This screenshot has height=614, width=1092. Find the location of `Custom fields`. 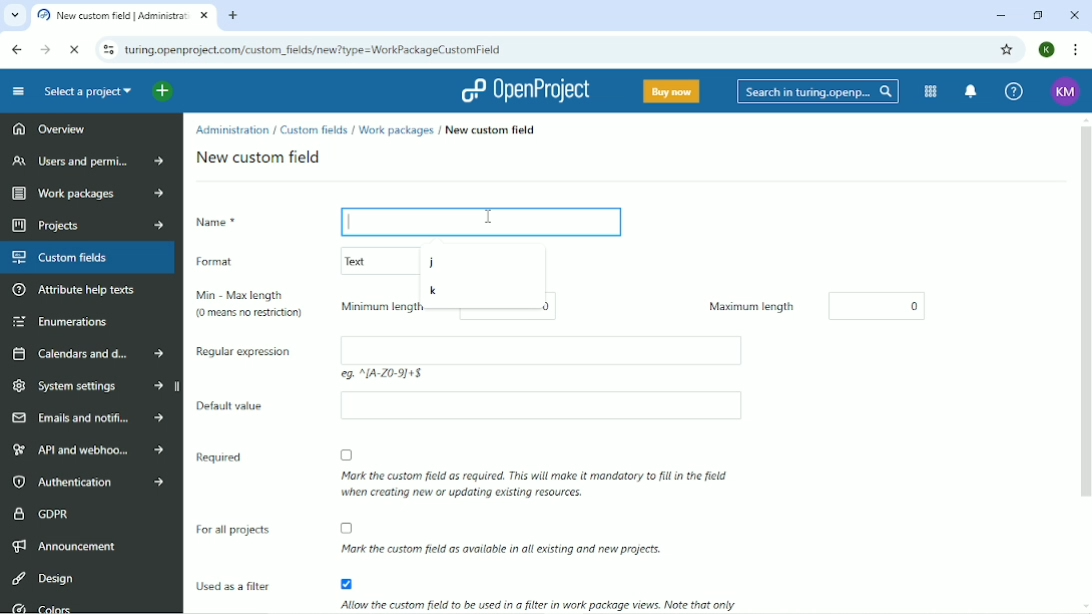

Custom fields is located at coordinates (314, 129).